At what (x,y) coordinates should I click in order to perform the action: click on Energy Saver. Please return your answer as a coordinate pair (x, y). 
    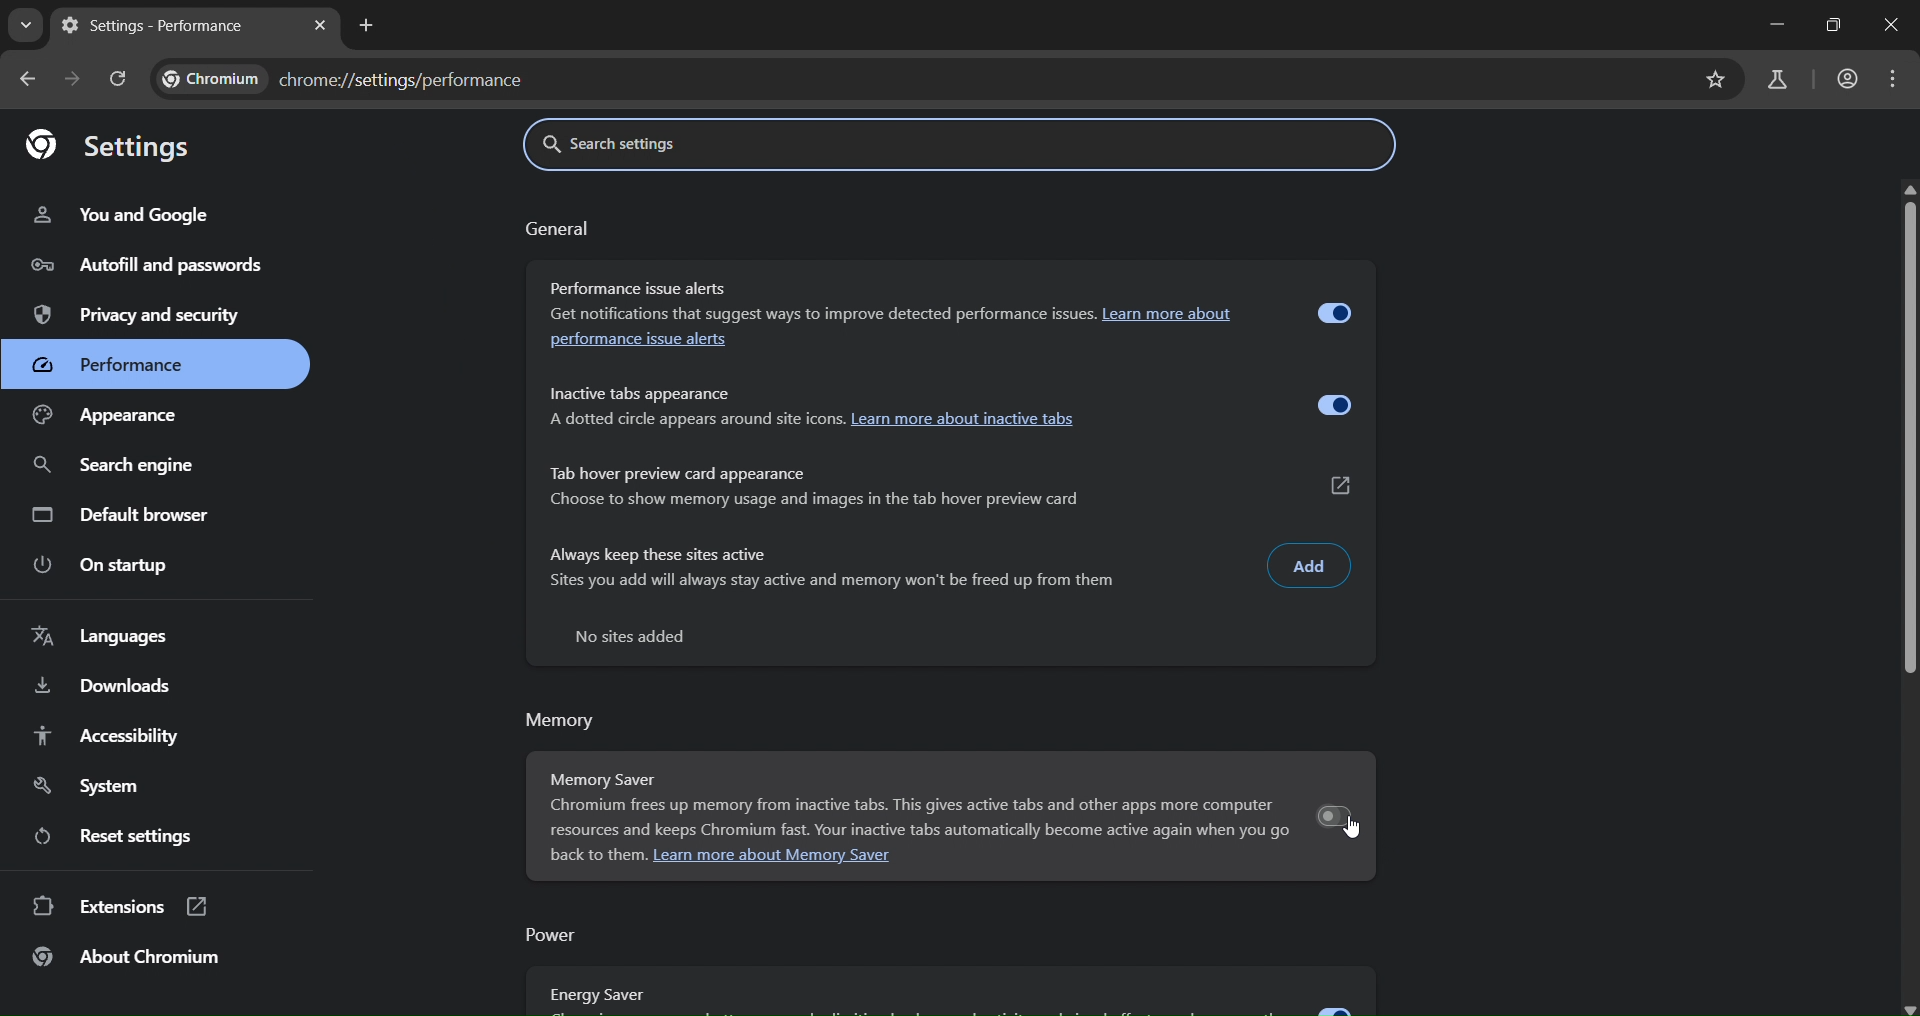
    Looking at the image, I should click on (622, 993).